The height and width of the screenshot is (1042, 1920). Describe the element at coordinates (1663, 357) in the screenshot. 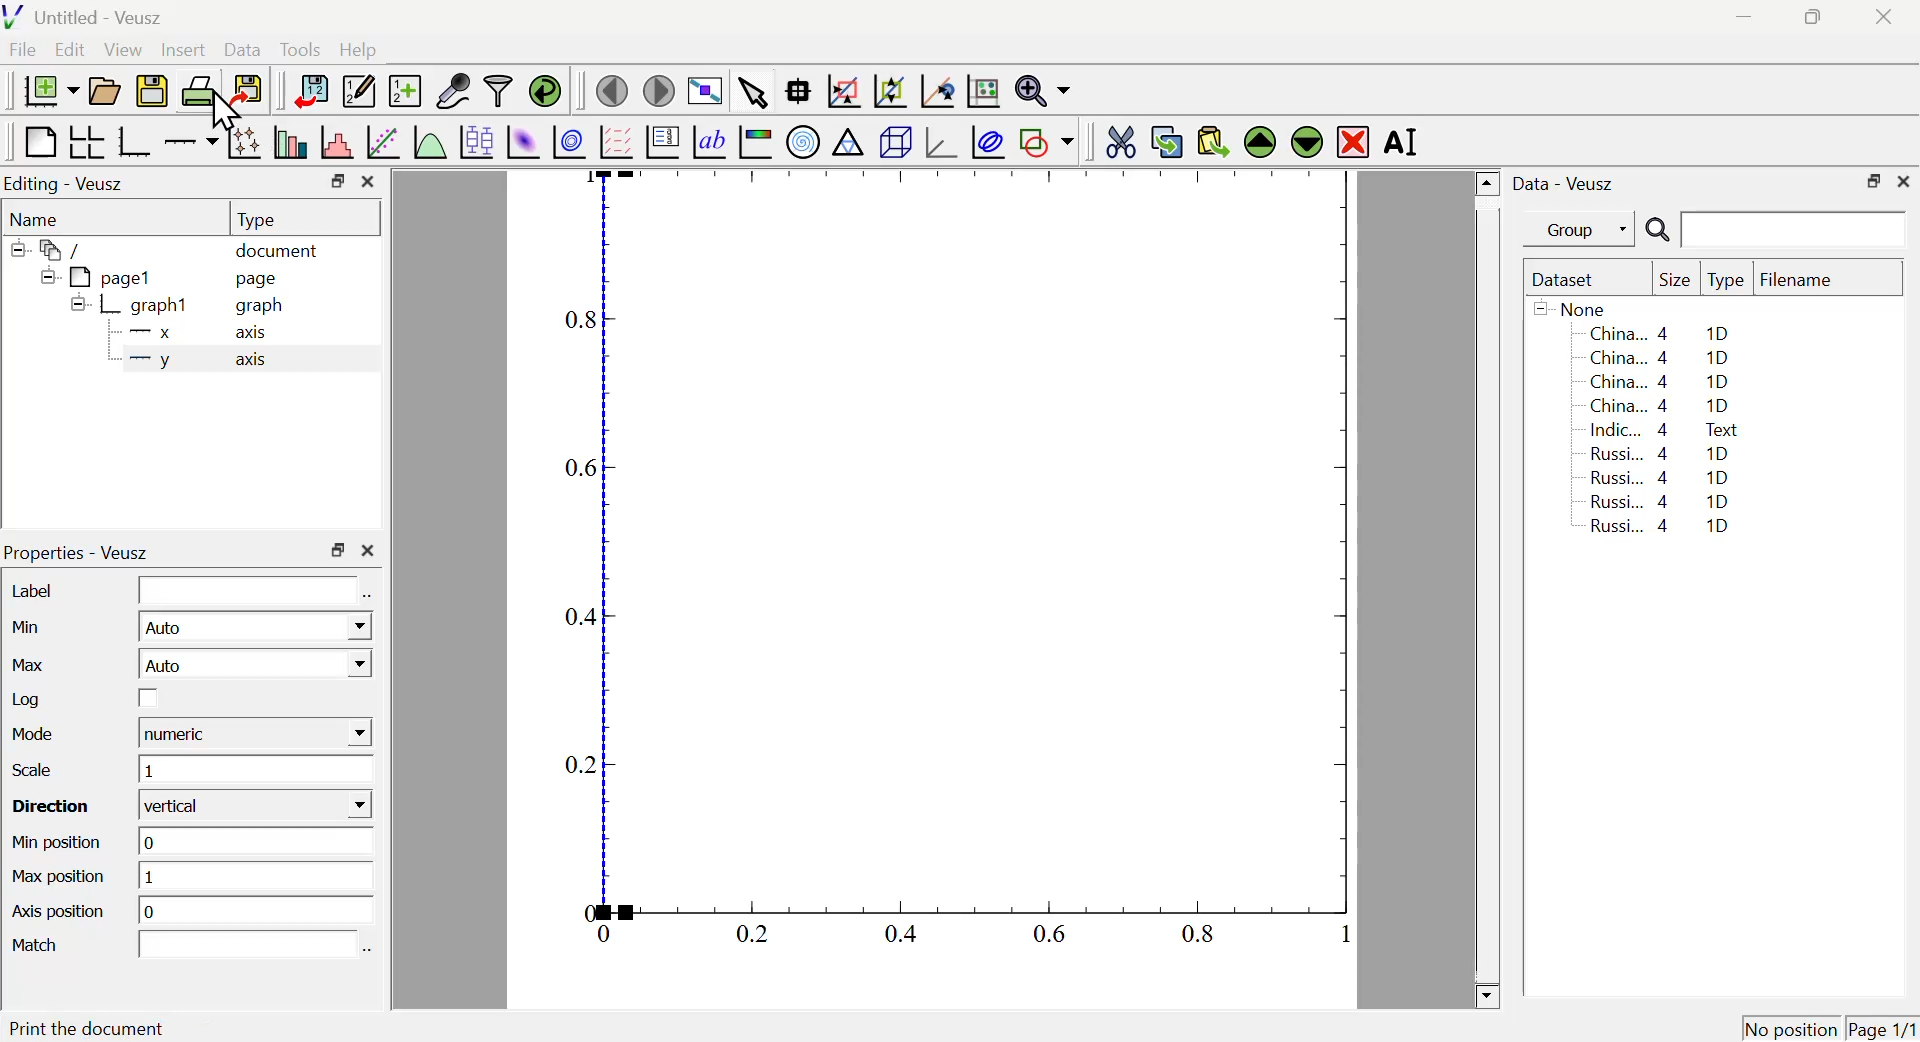

I see `China... 4 1D` at that location.